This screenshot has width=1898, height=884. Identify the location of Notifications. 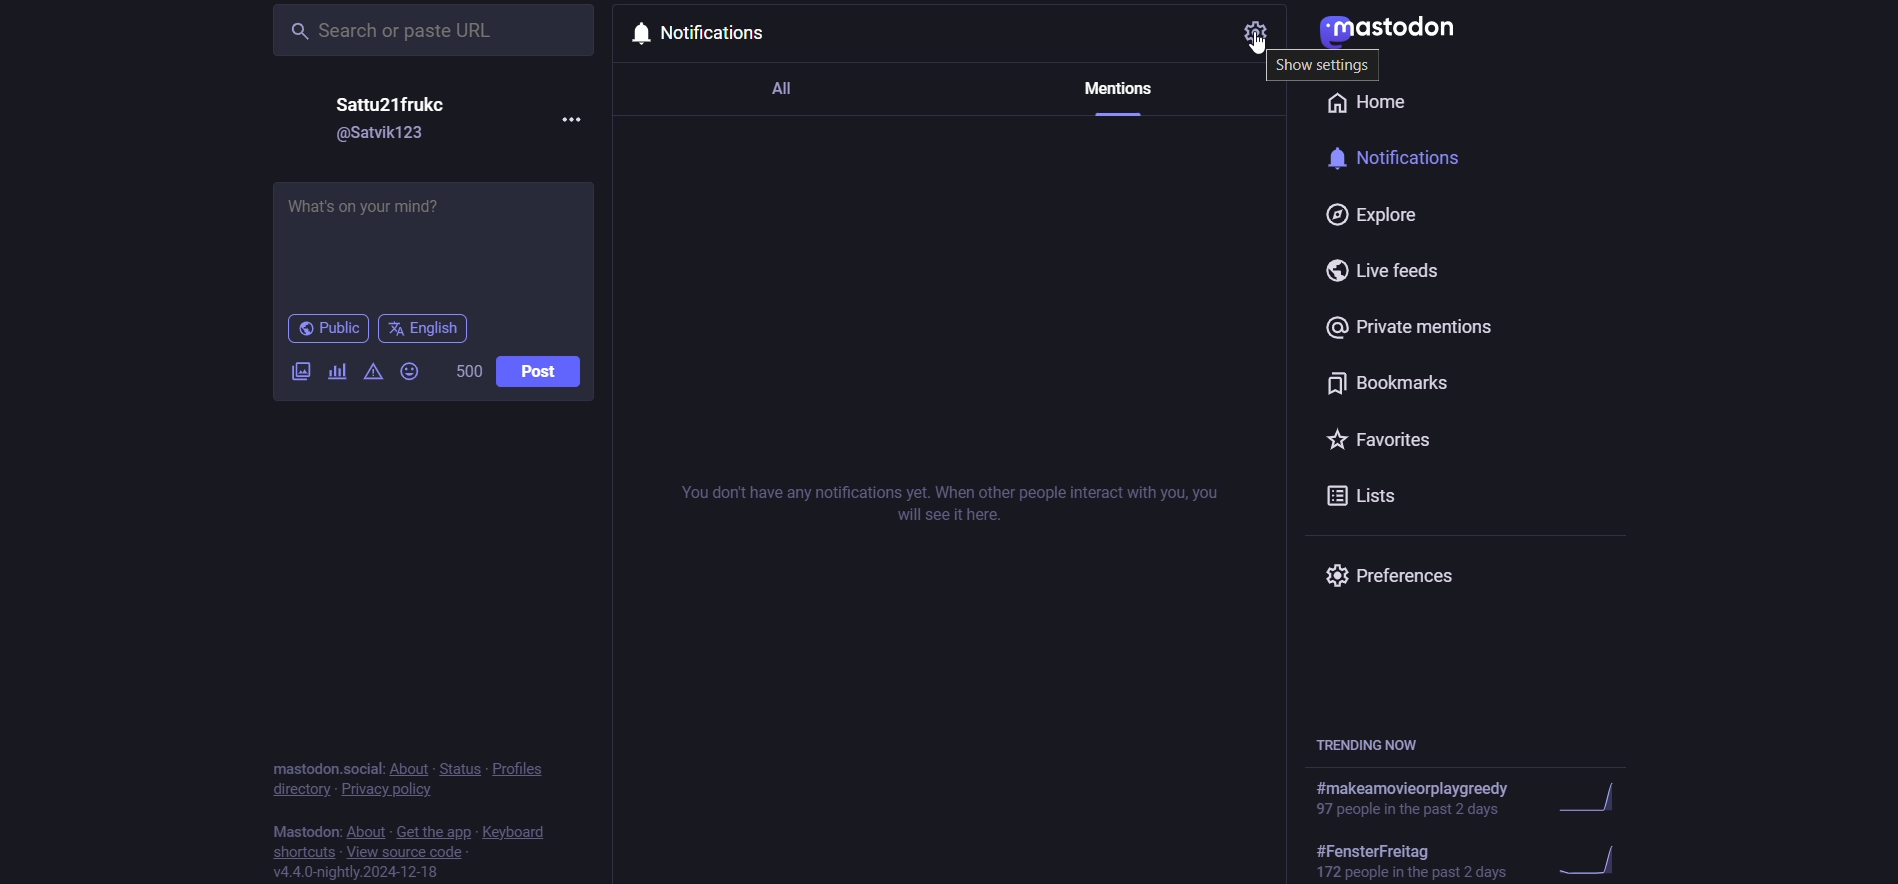
(1388, 156).